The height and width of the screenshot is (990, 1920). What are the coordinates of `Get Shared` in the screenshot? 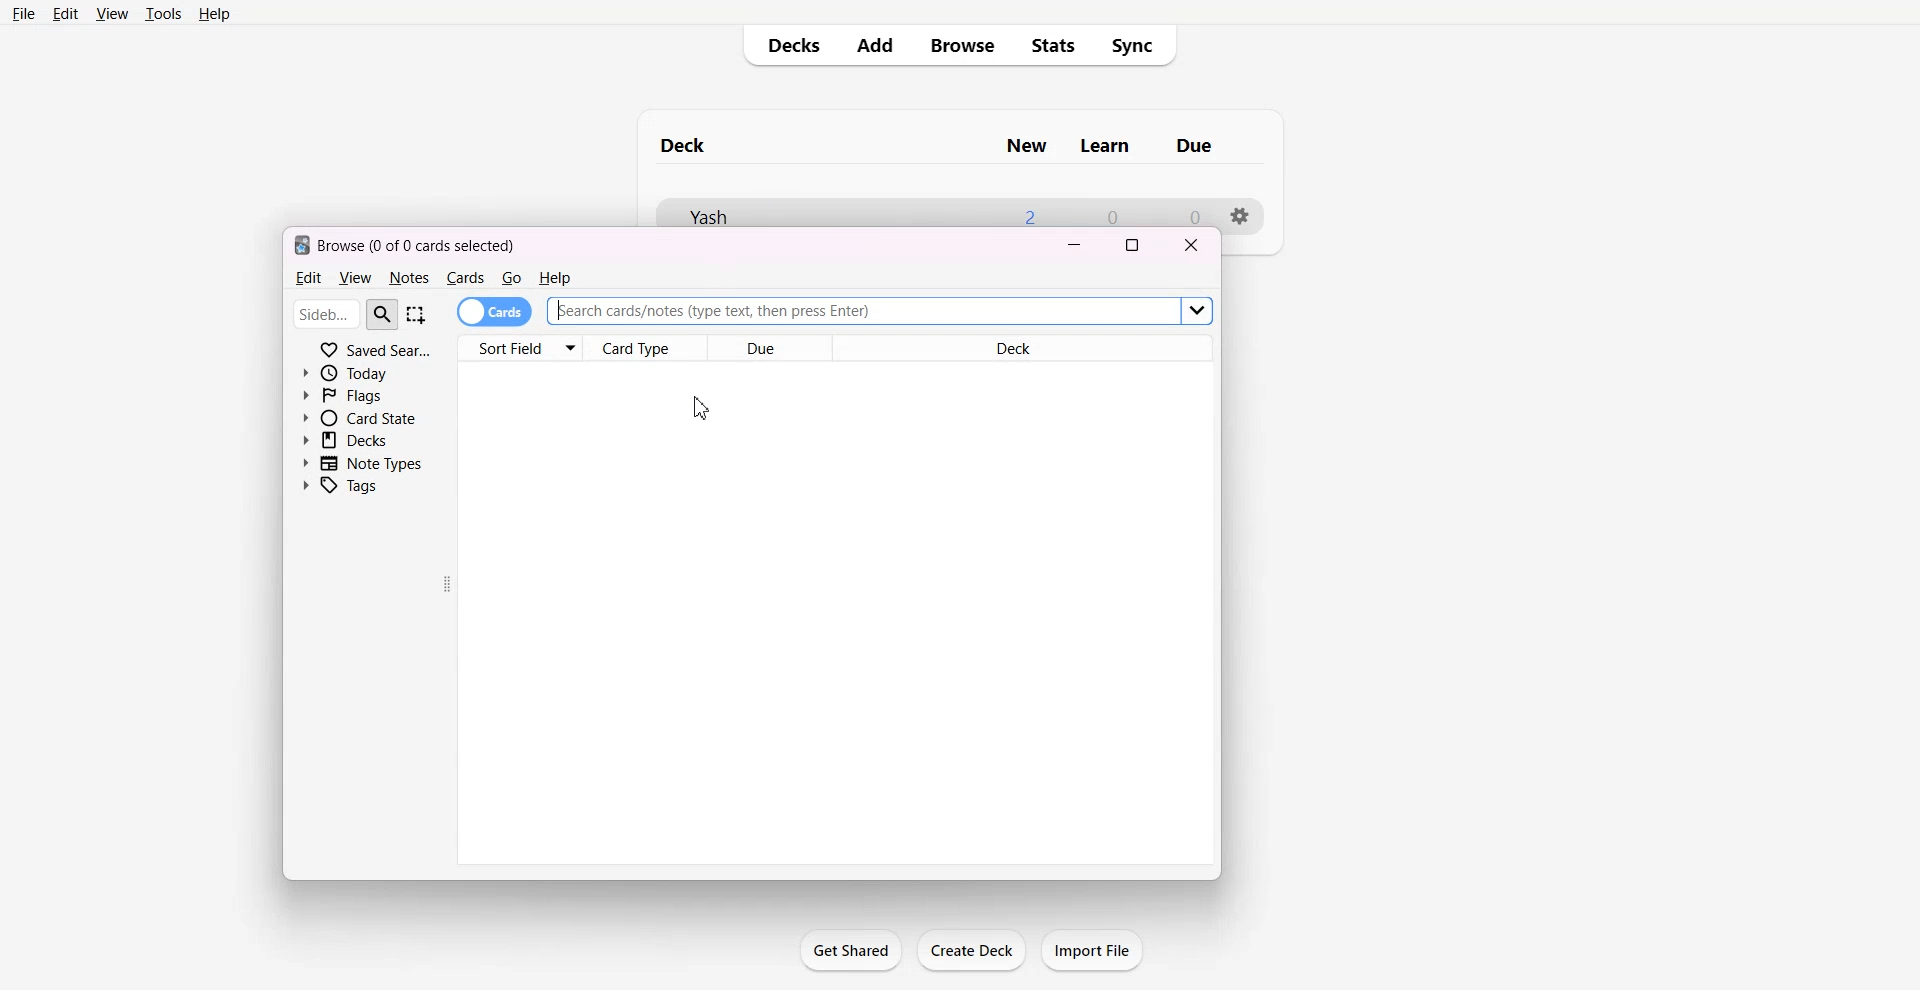 It's located at (850, 950).